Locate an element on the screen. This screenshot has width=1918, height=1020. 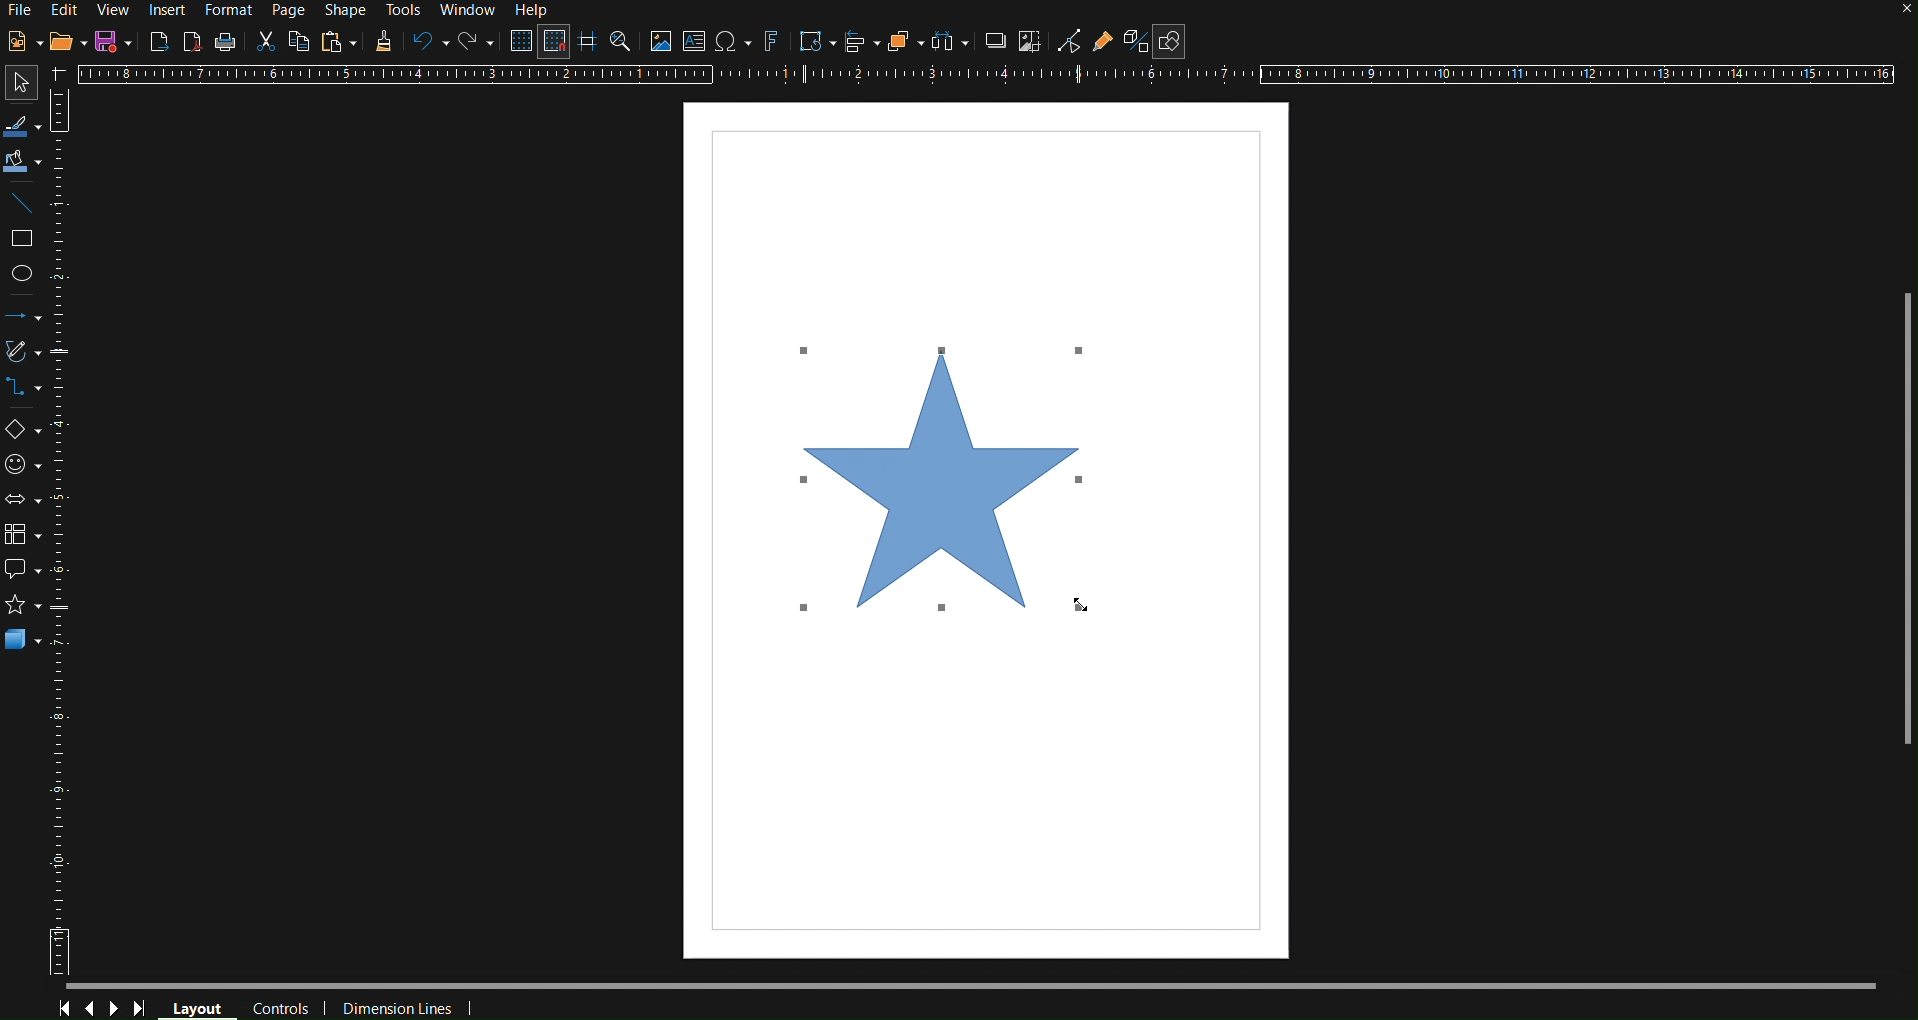
Insert Special Character is located at coordinates (732, 43).